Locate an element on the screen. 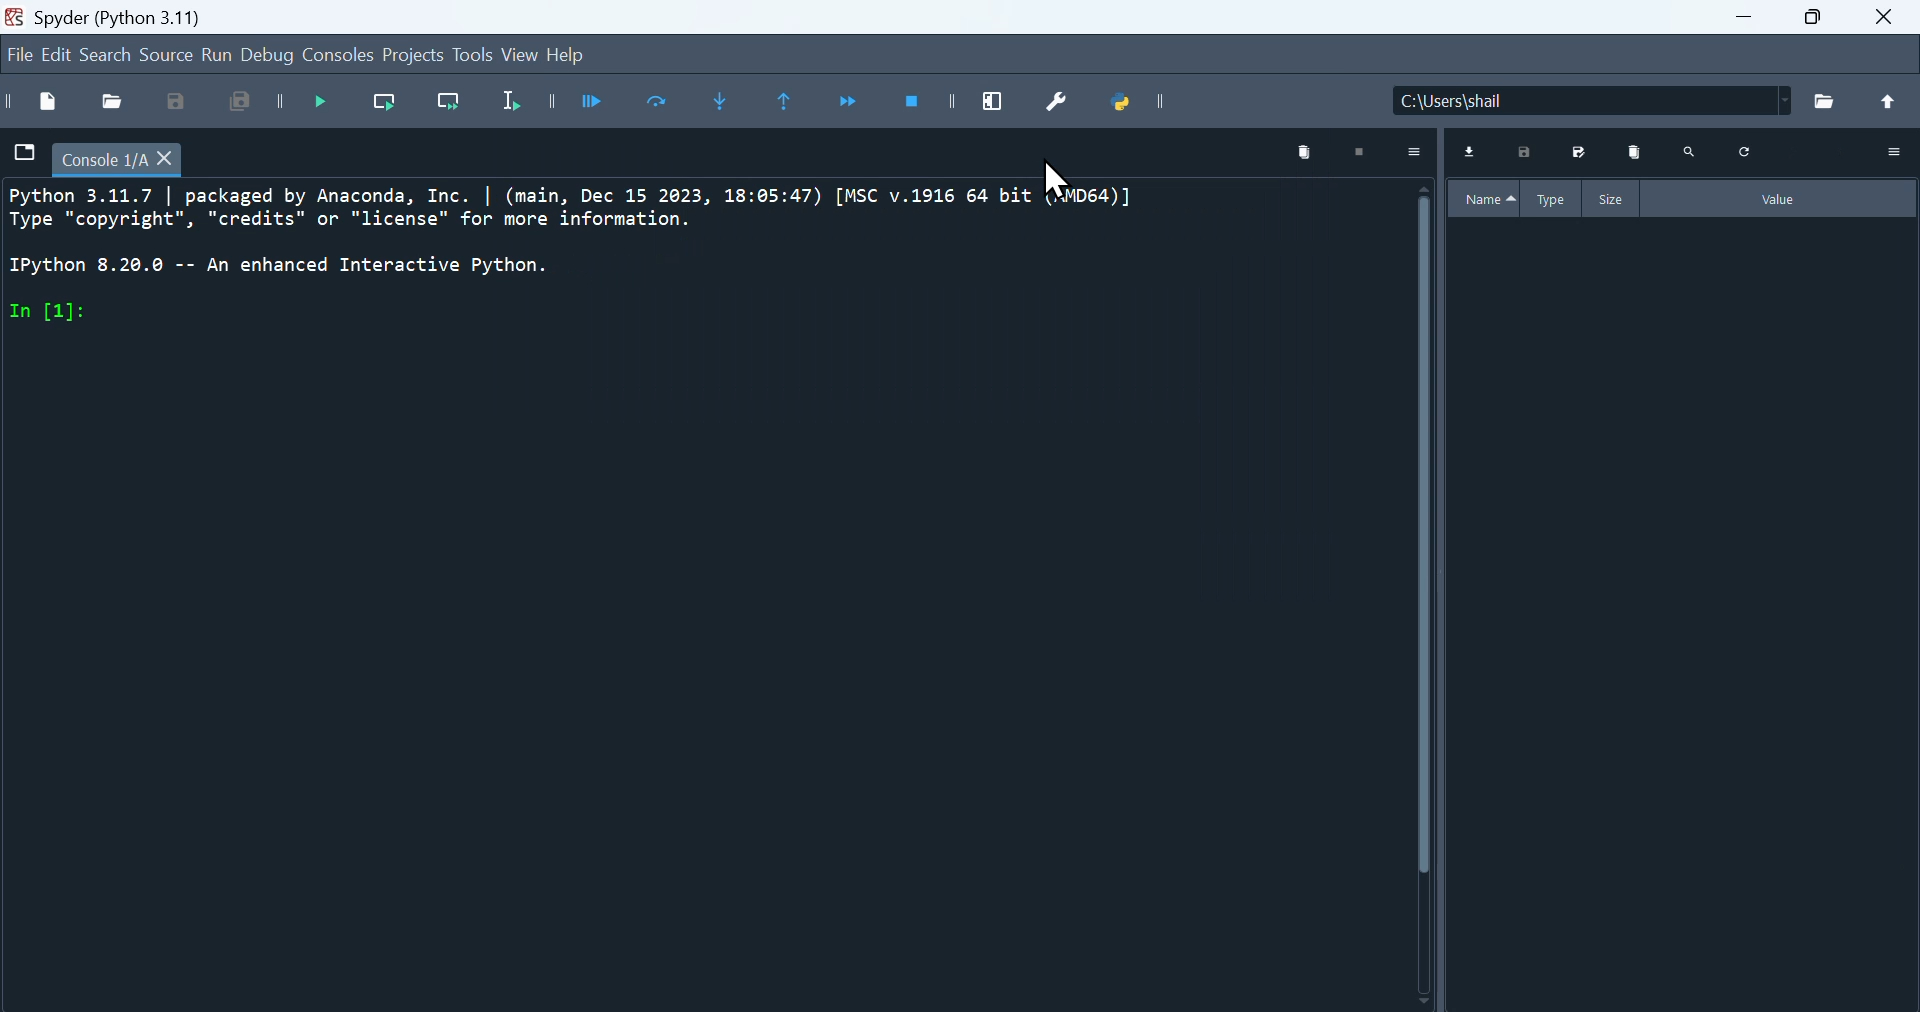 This screenshot has width=1920, height=1012. Console is located at coordinates (341, 57).